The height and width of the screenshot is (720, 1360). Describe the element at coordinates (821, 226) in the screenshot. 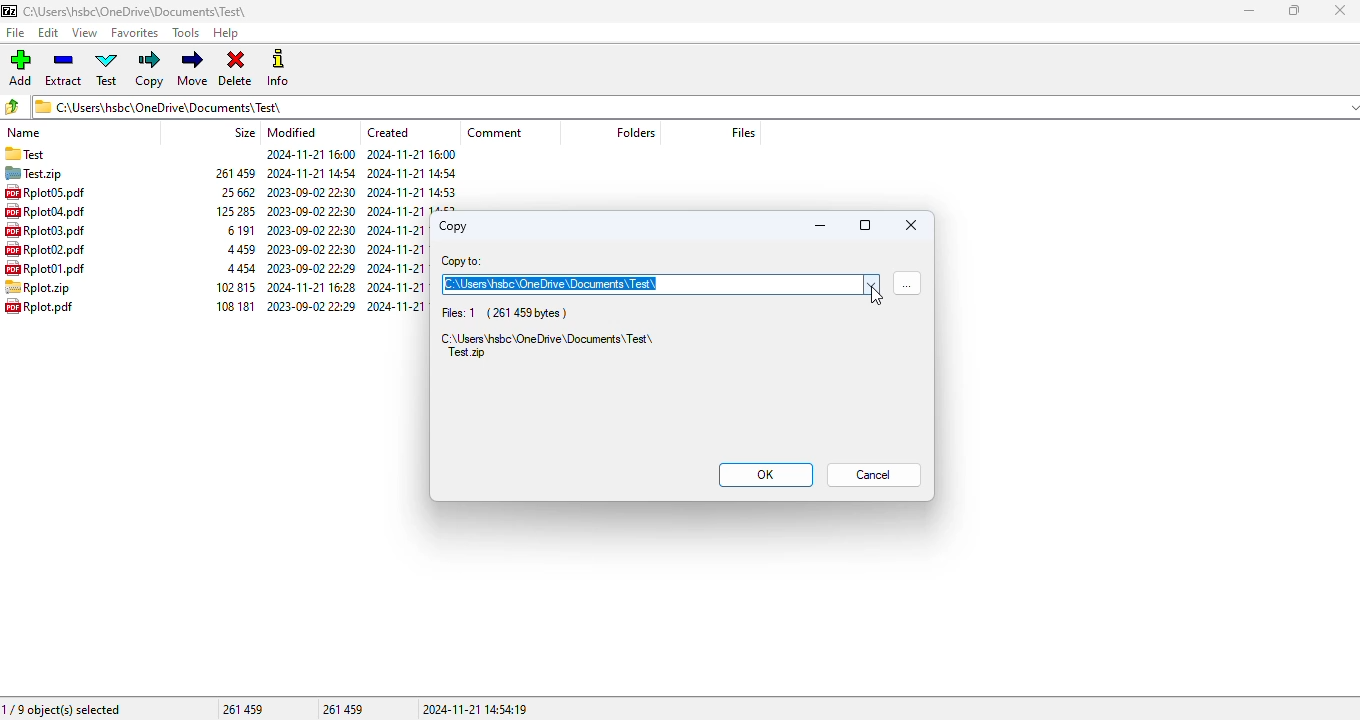

I see `minimize` at that location.